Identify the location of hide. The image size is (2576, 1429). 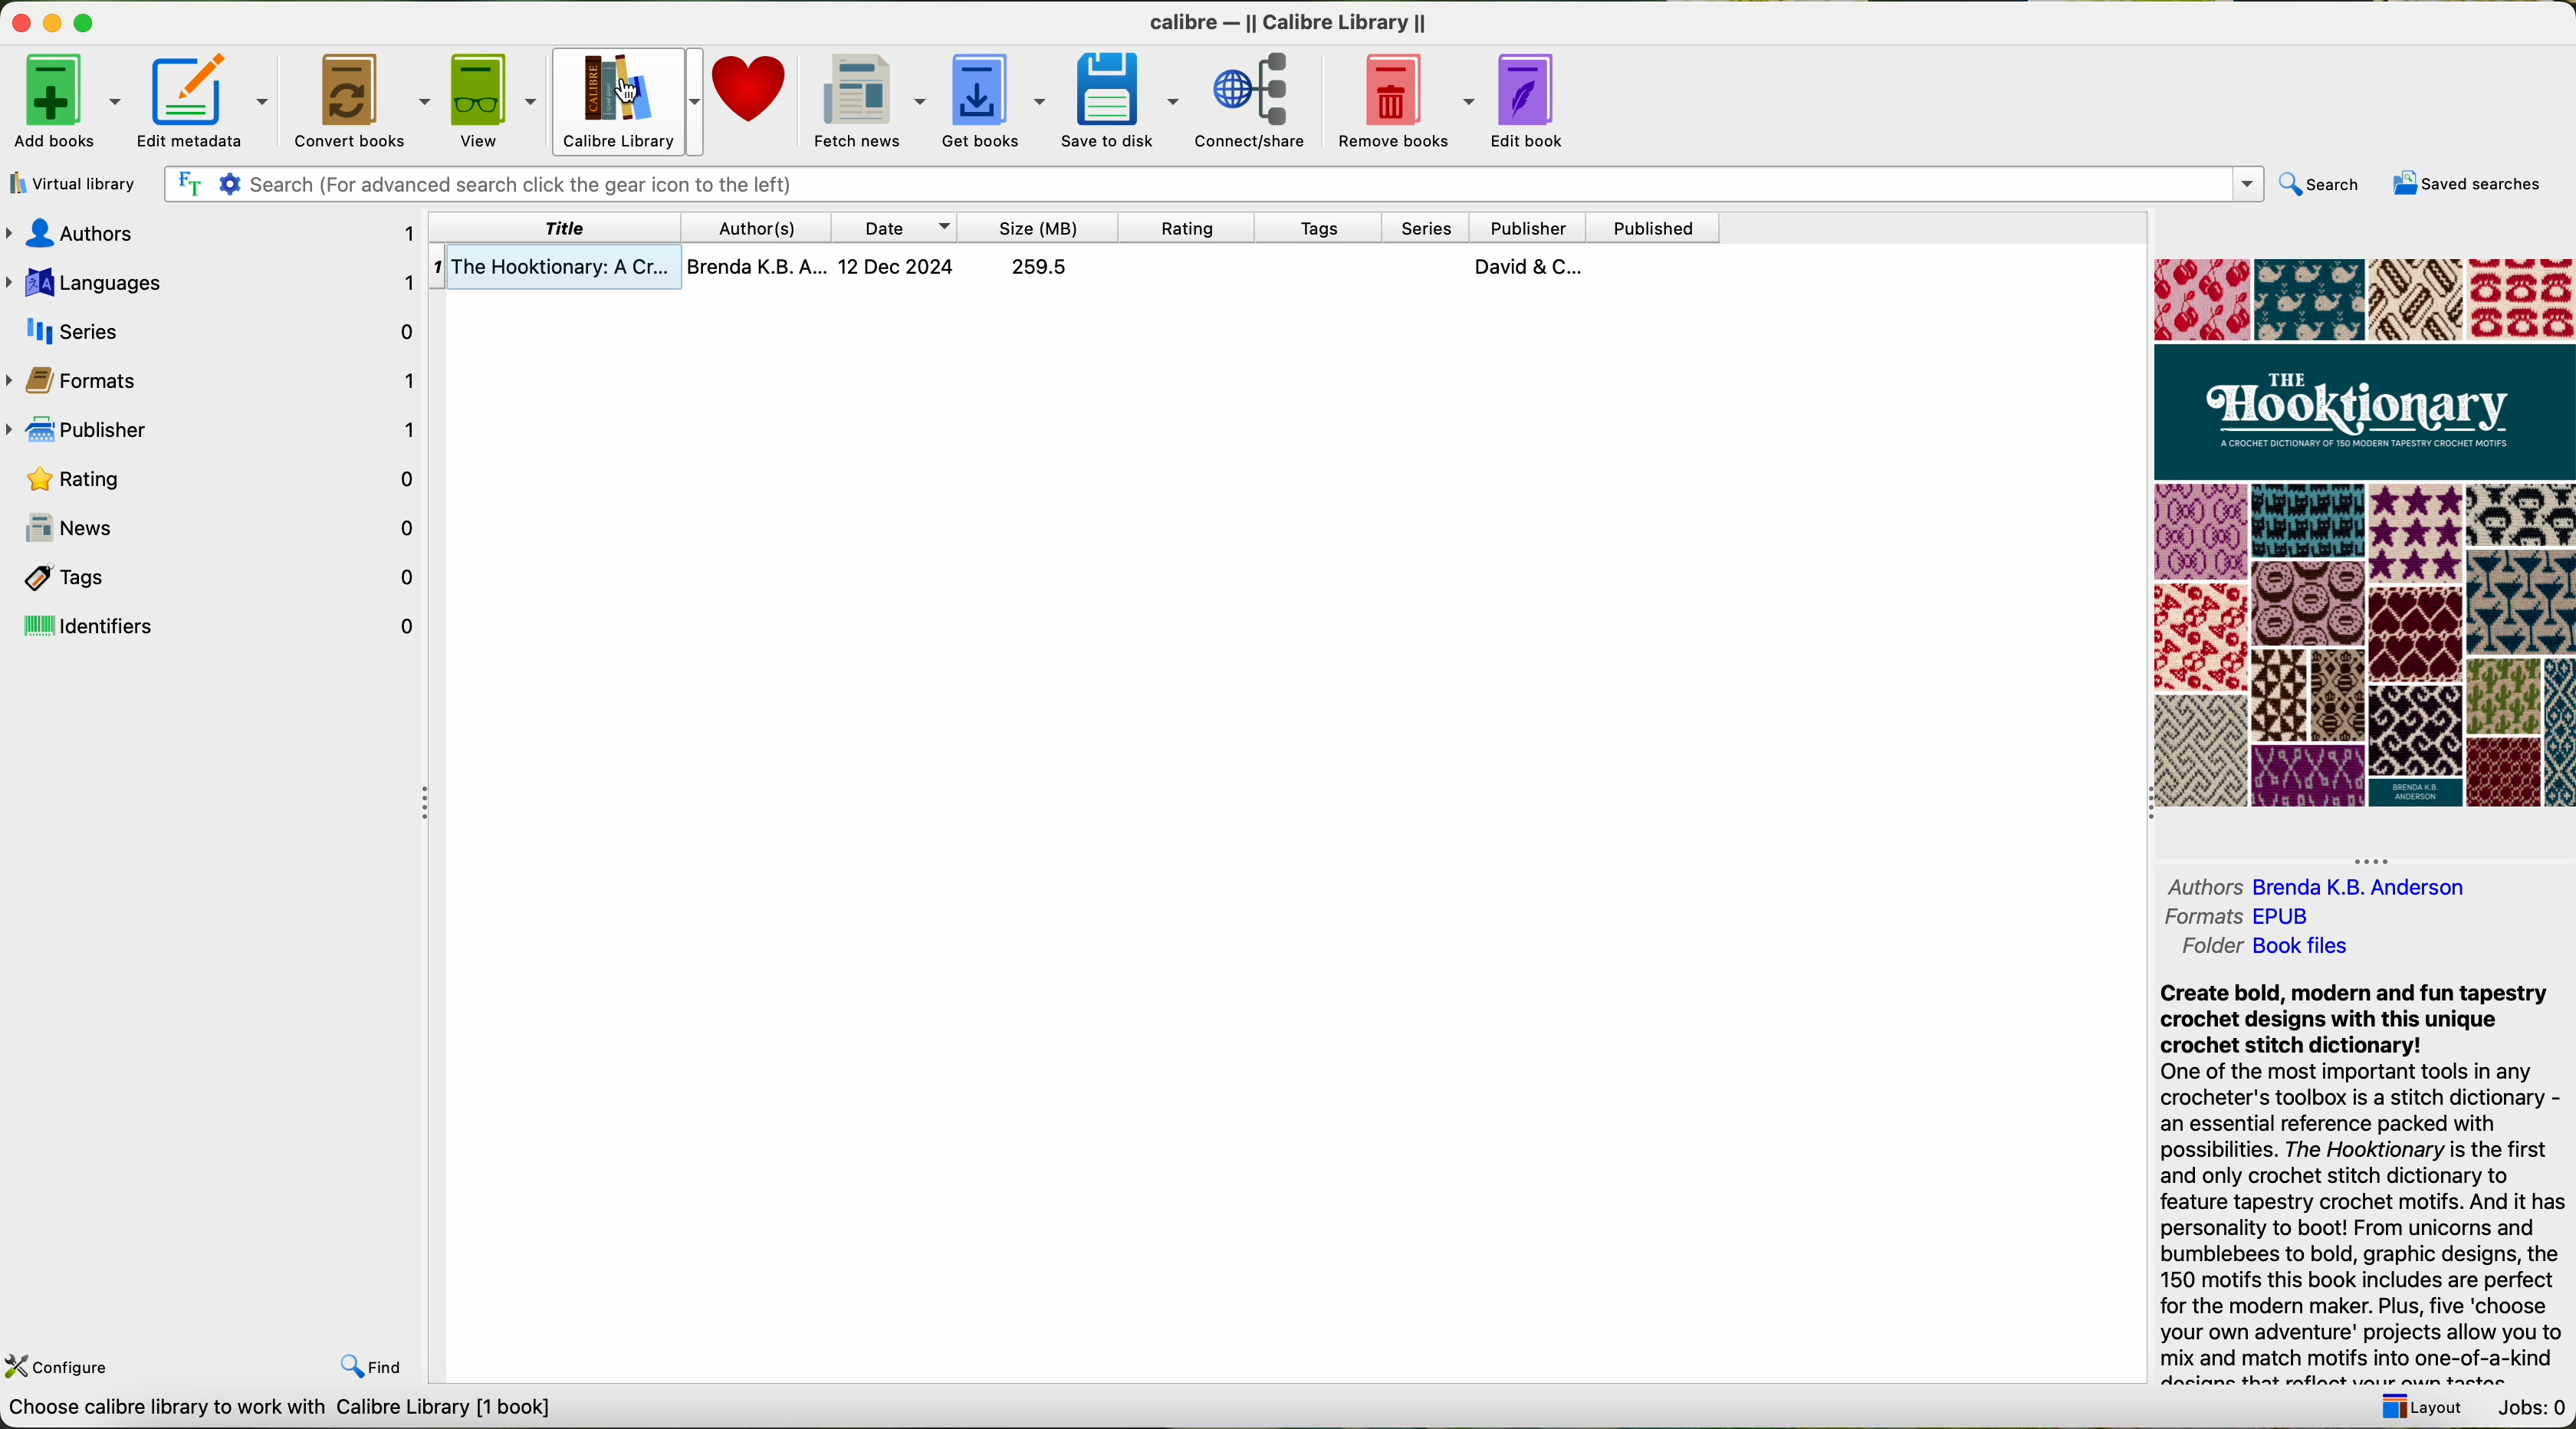
(424, 799).